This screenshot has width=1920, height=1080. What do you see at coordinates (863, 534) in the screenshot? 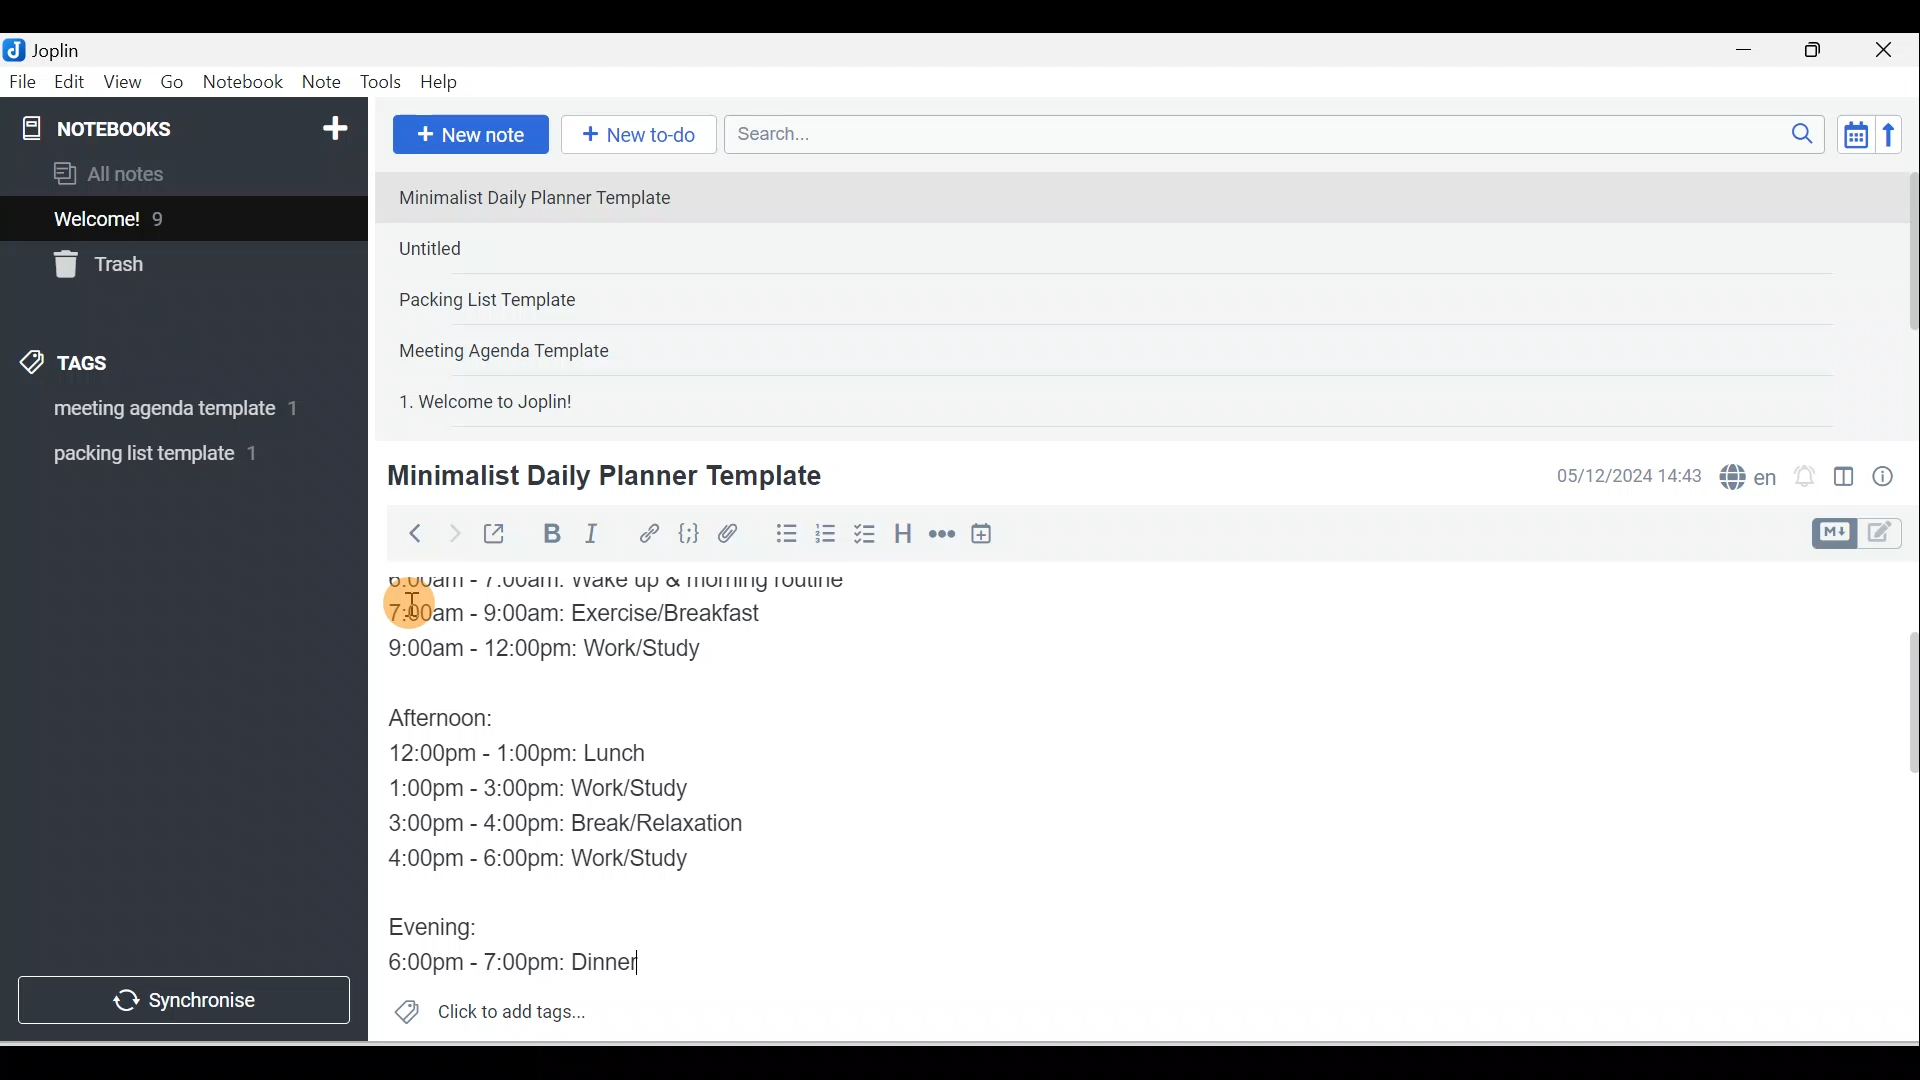
I see `Checkbox` at bounding box center [863, 534].